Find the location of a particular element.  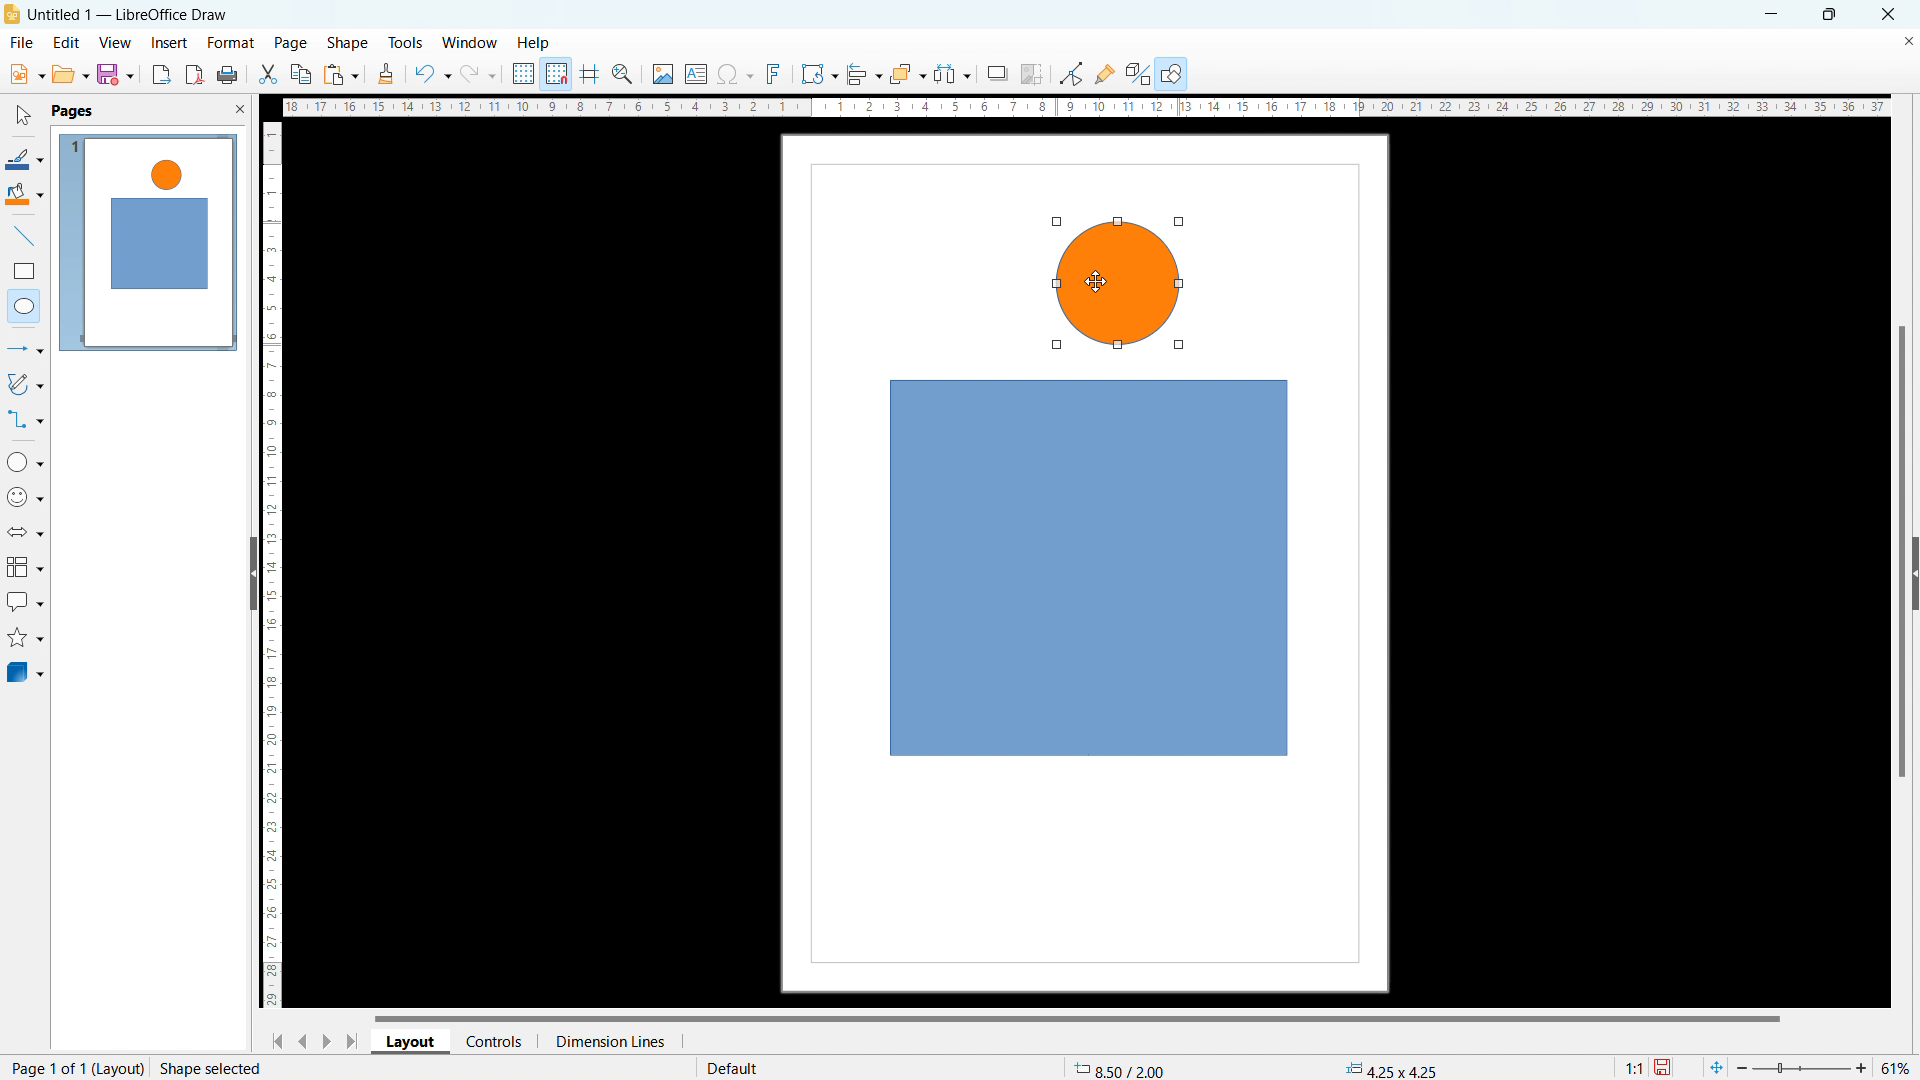

action status is located at coordinates (201, 1067).